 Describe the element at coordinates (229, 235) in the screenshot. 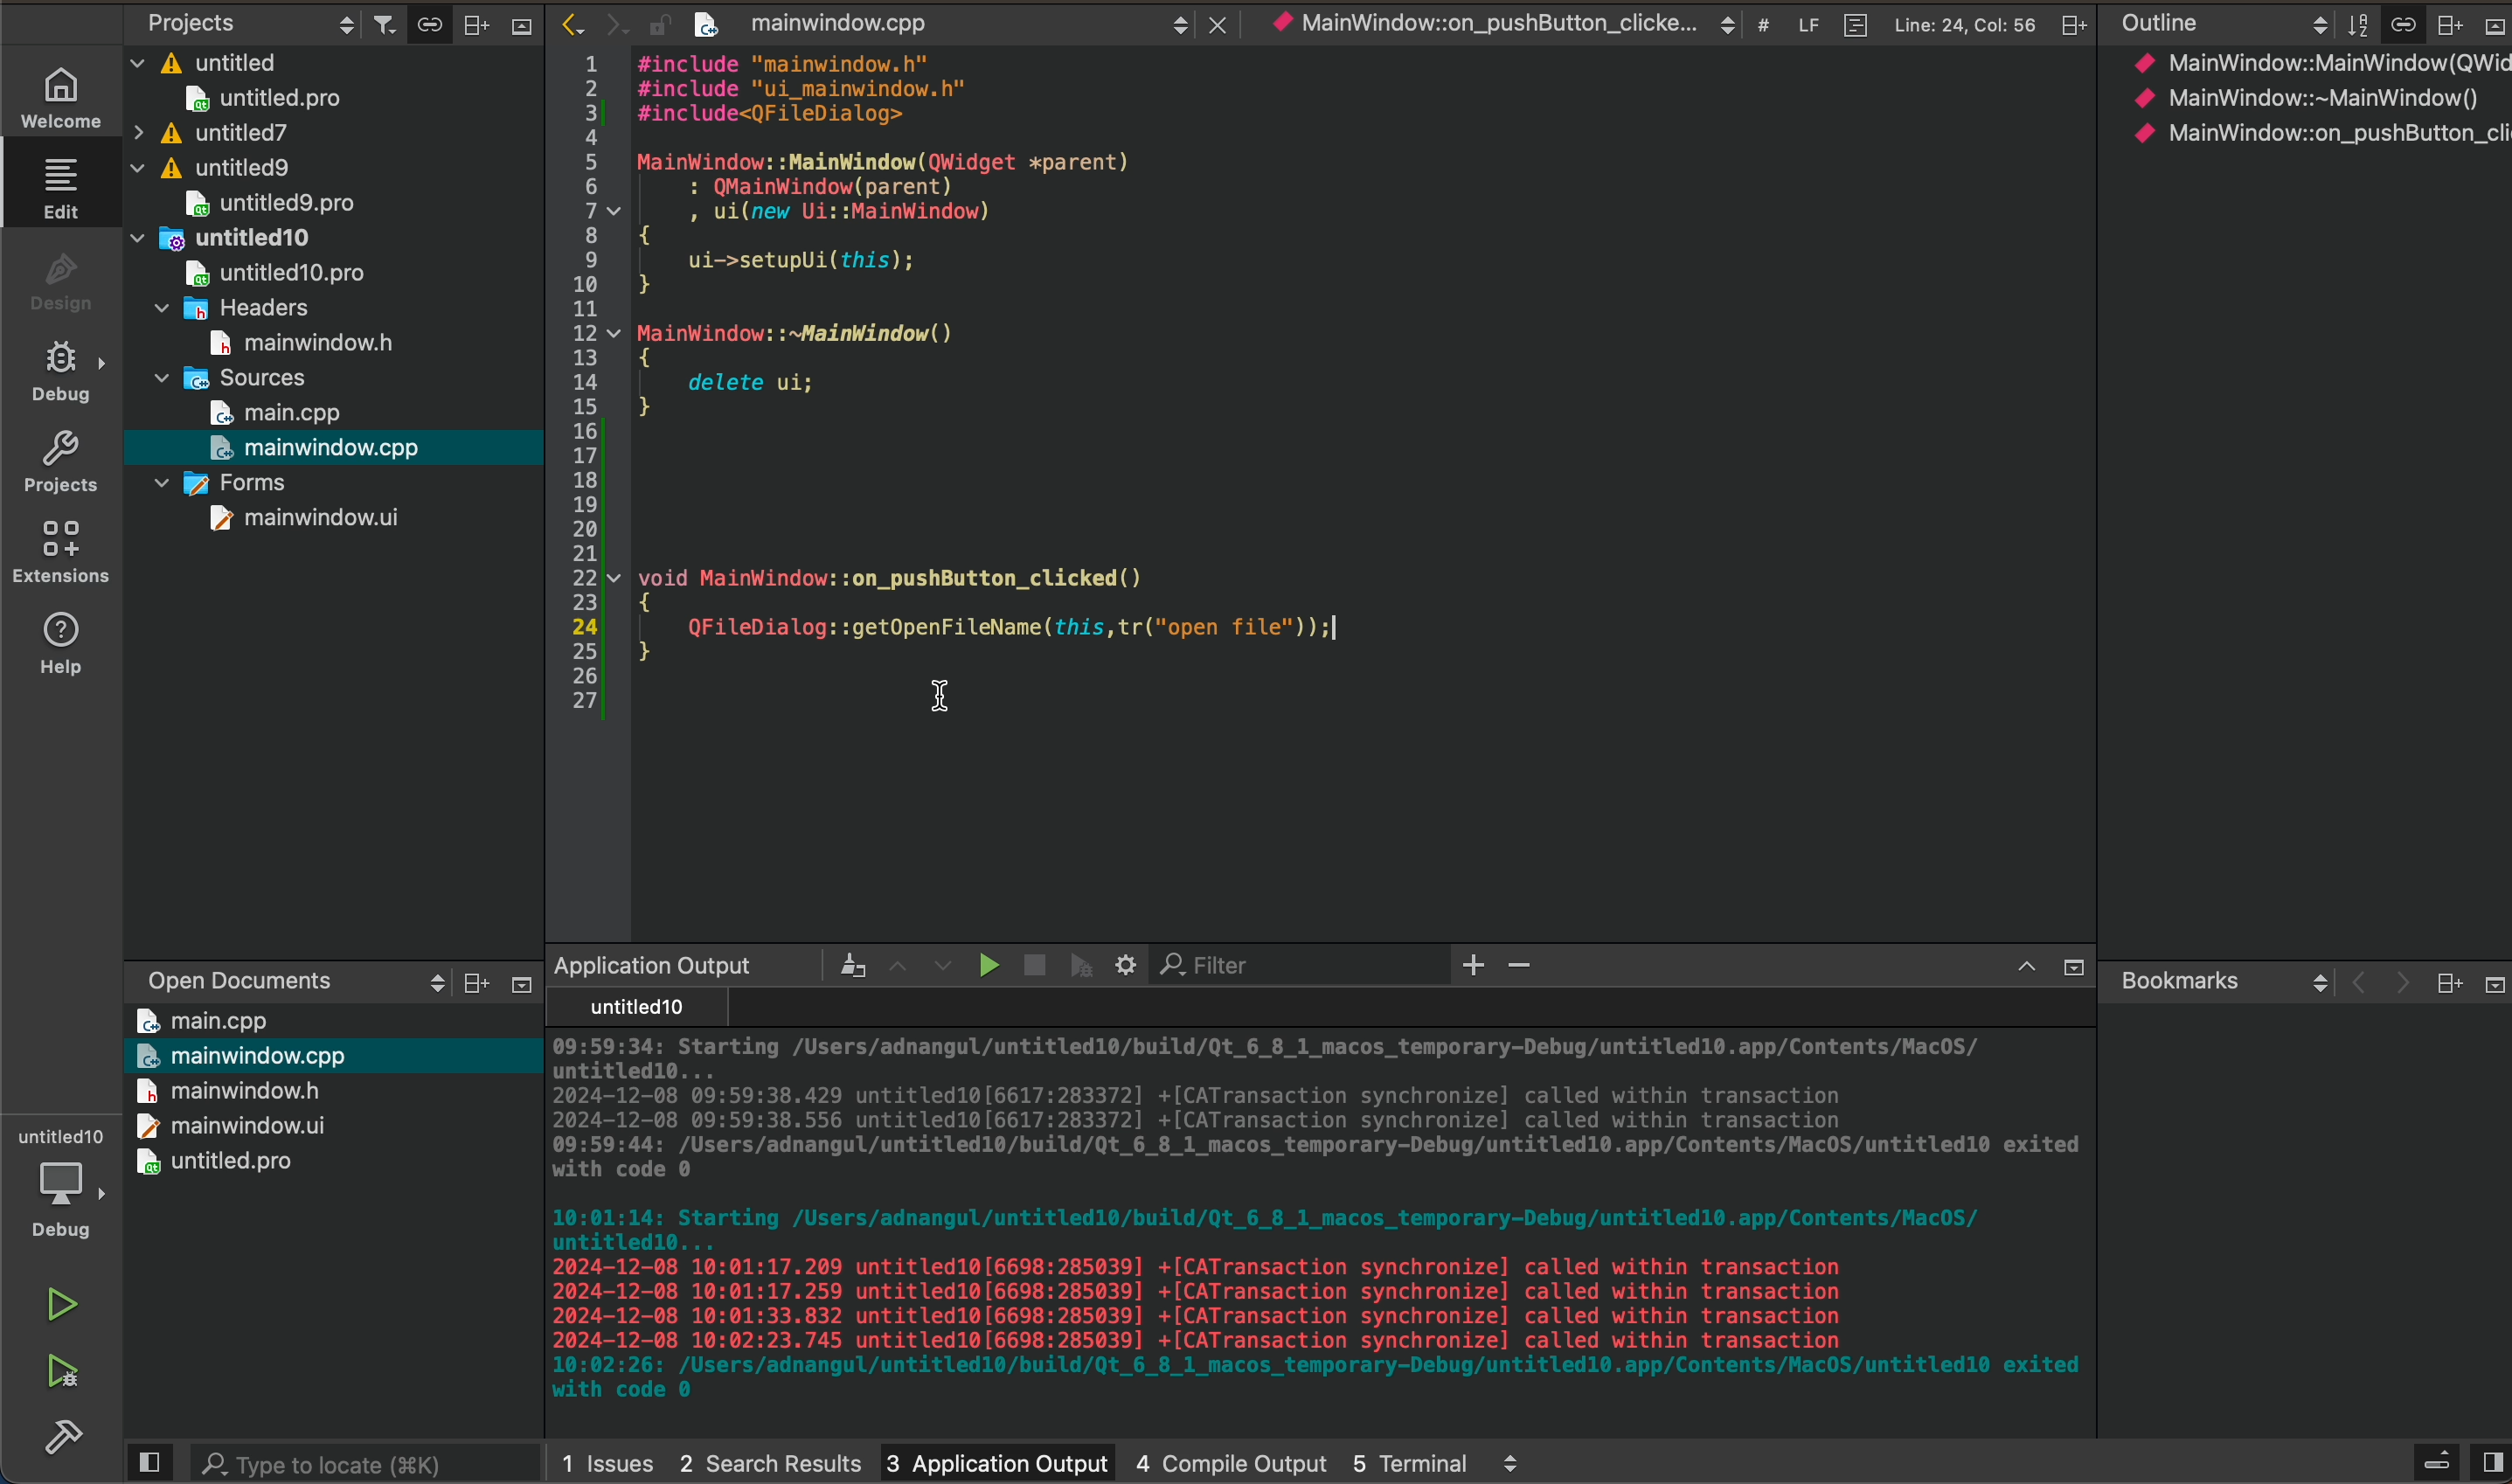

I see `untitled10` at that location.